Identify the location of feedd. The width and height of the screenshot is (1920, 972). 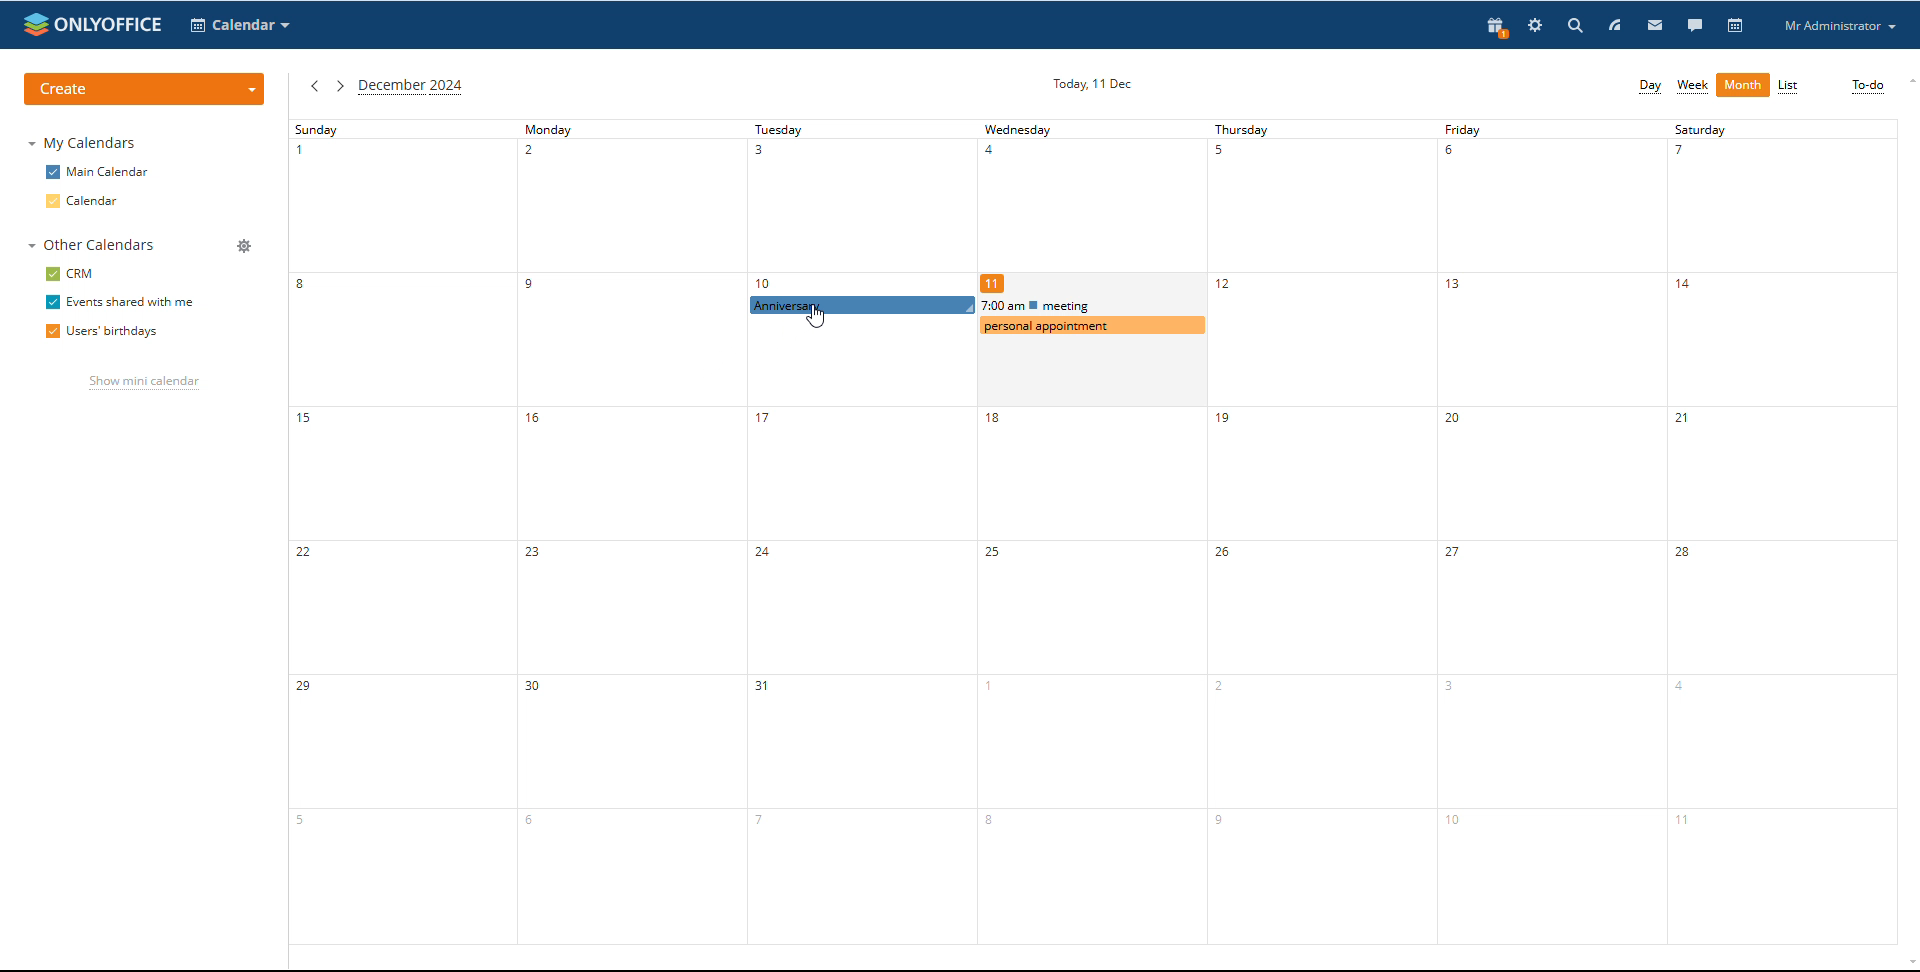
(1615, 25).